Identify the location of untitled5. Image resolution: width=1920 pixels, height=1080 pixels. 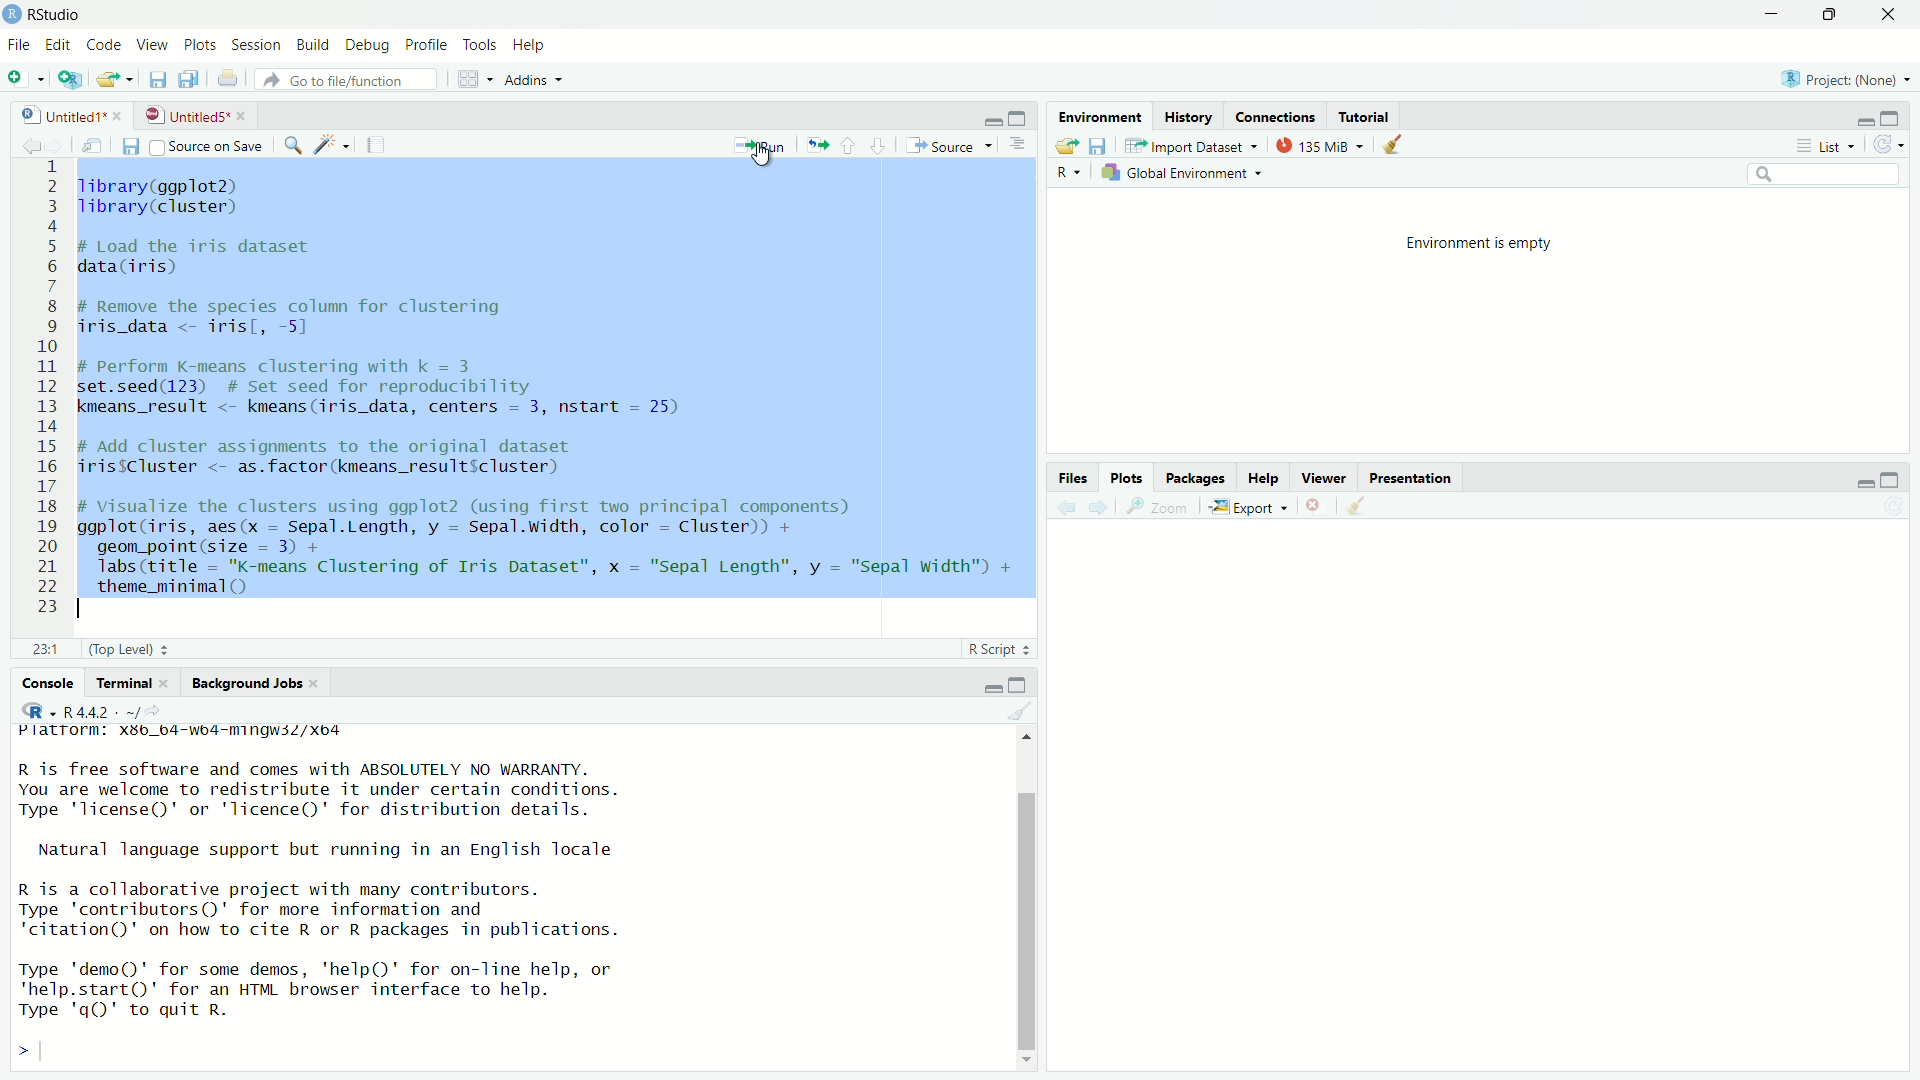
(183, 113).